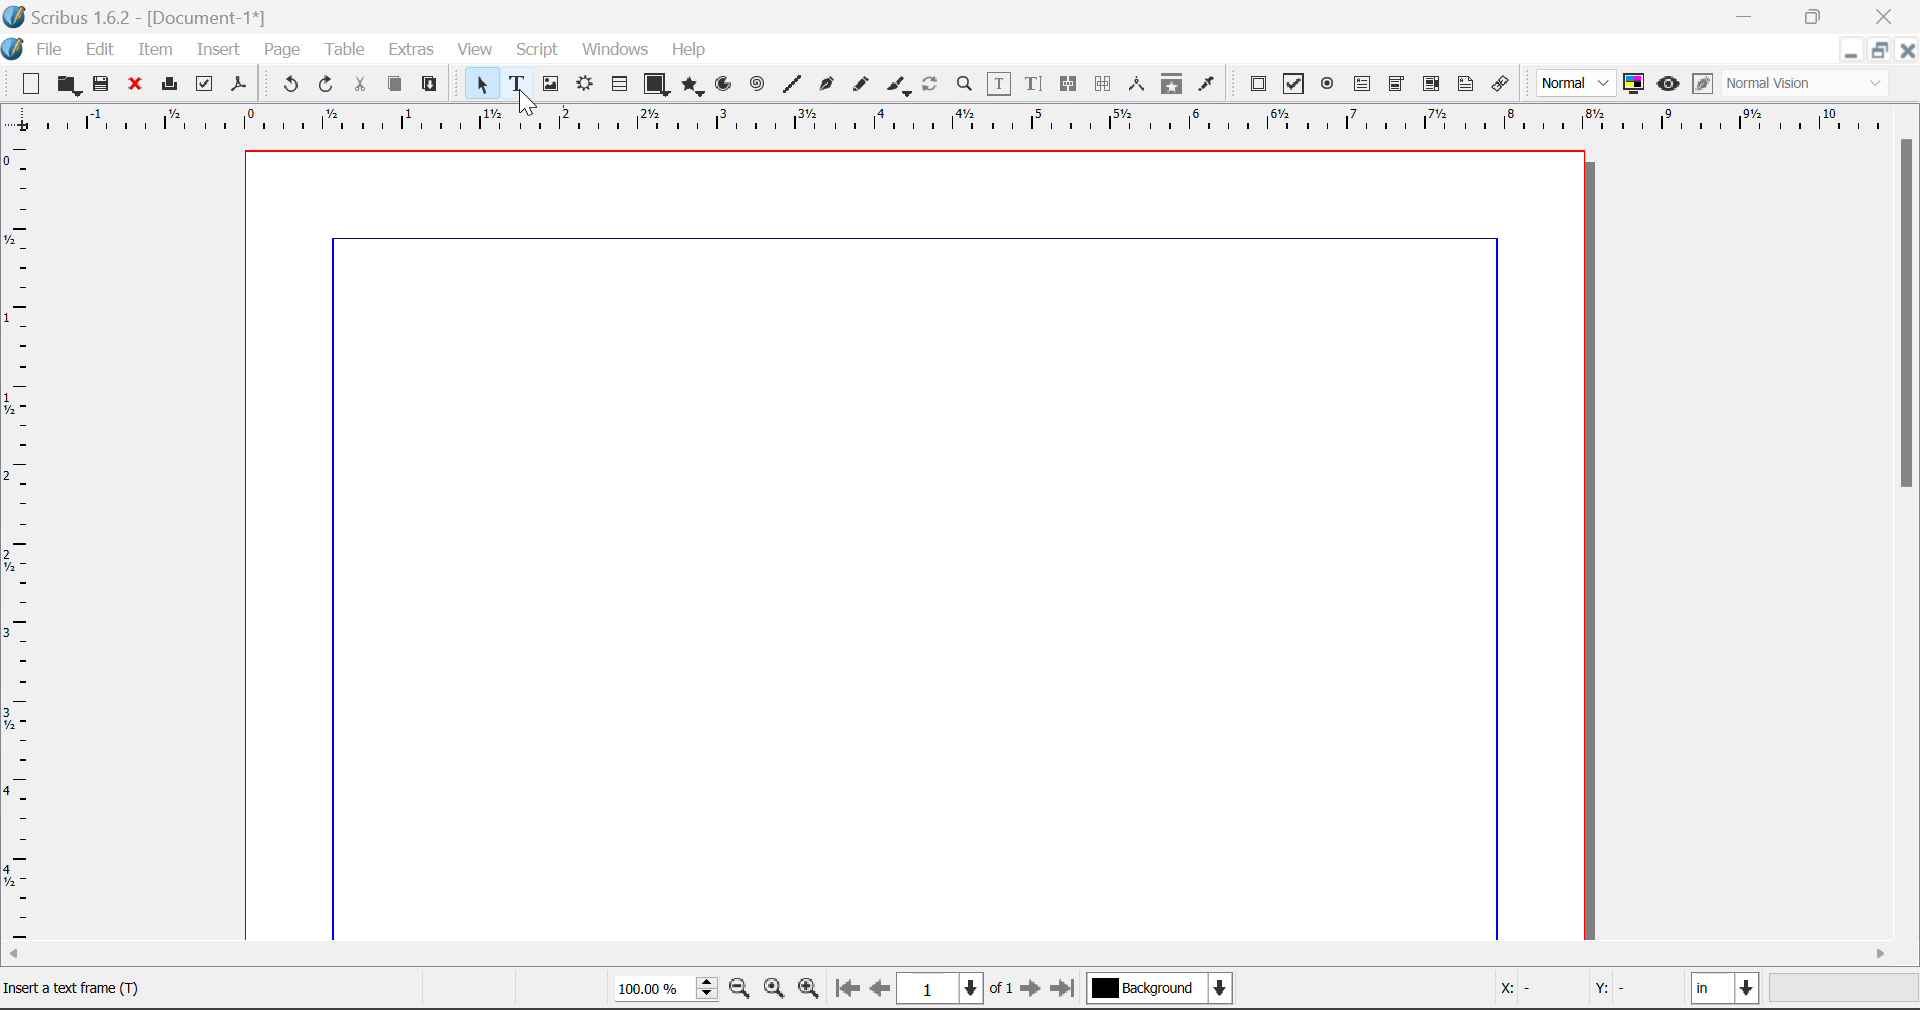 The image size is (1920, 1010). What do you see at coordinates (144, 14) in the screenshot?
I see `Scribus 1.62 - [Document-1*]` at bounding box center [144, 14].